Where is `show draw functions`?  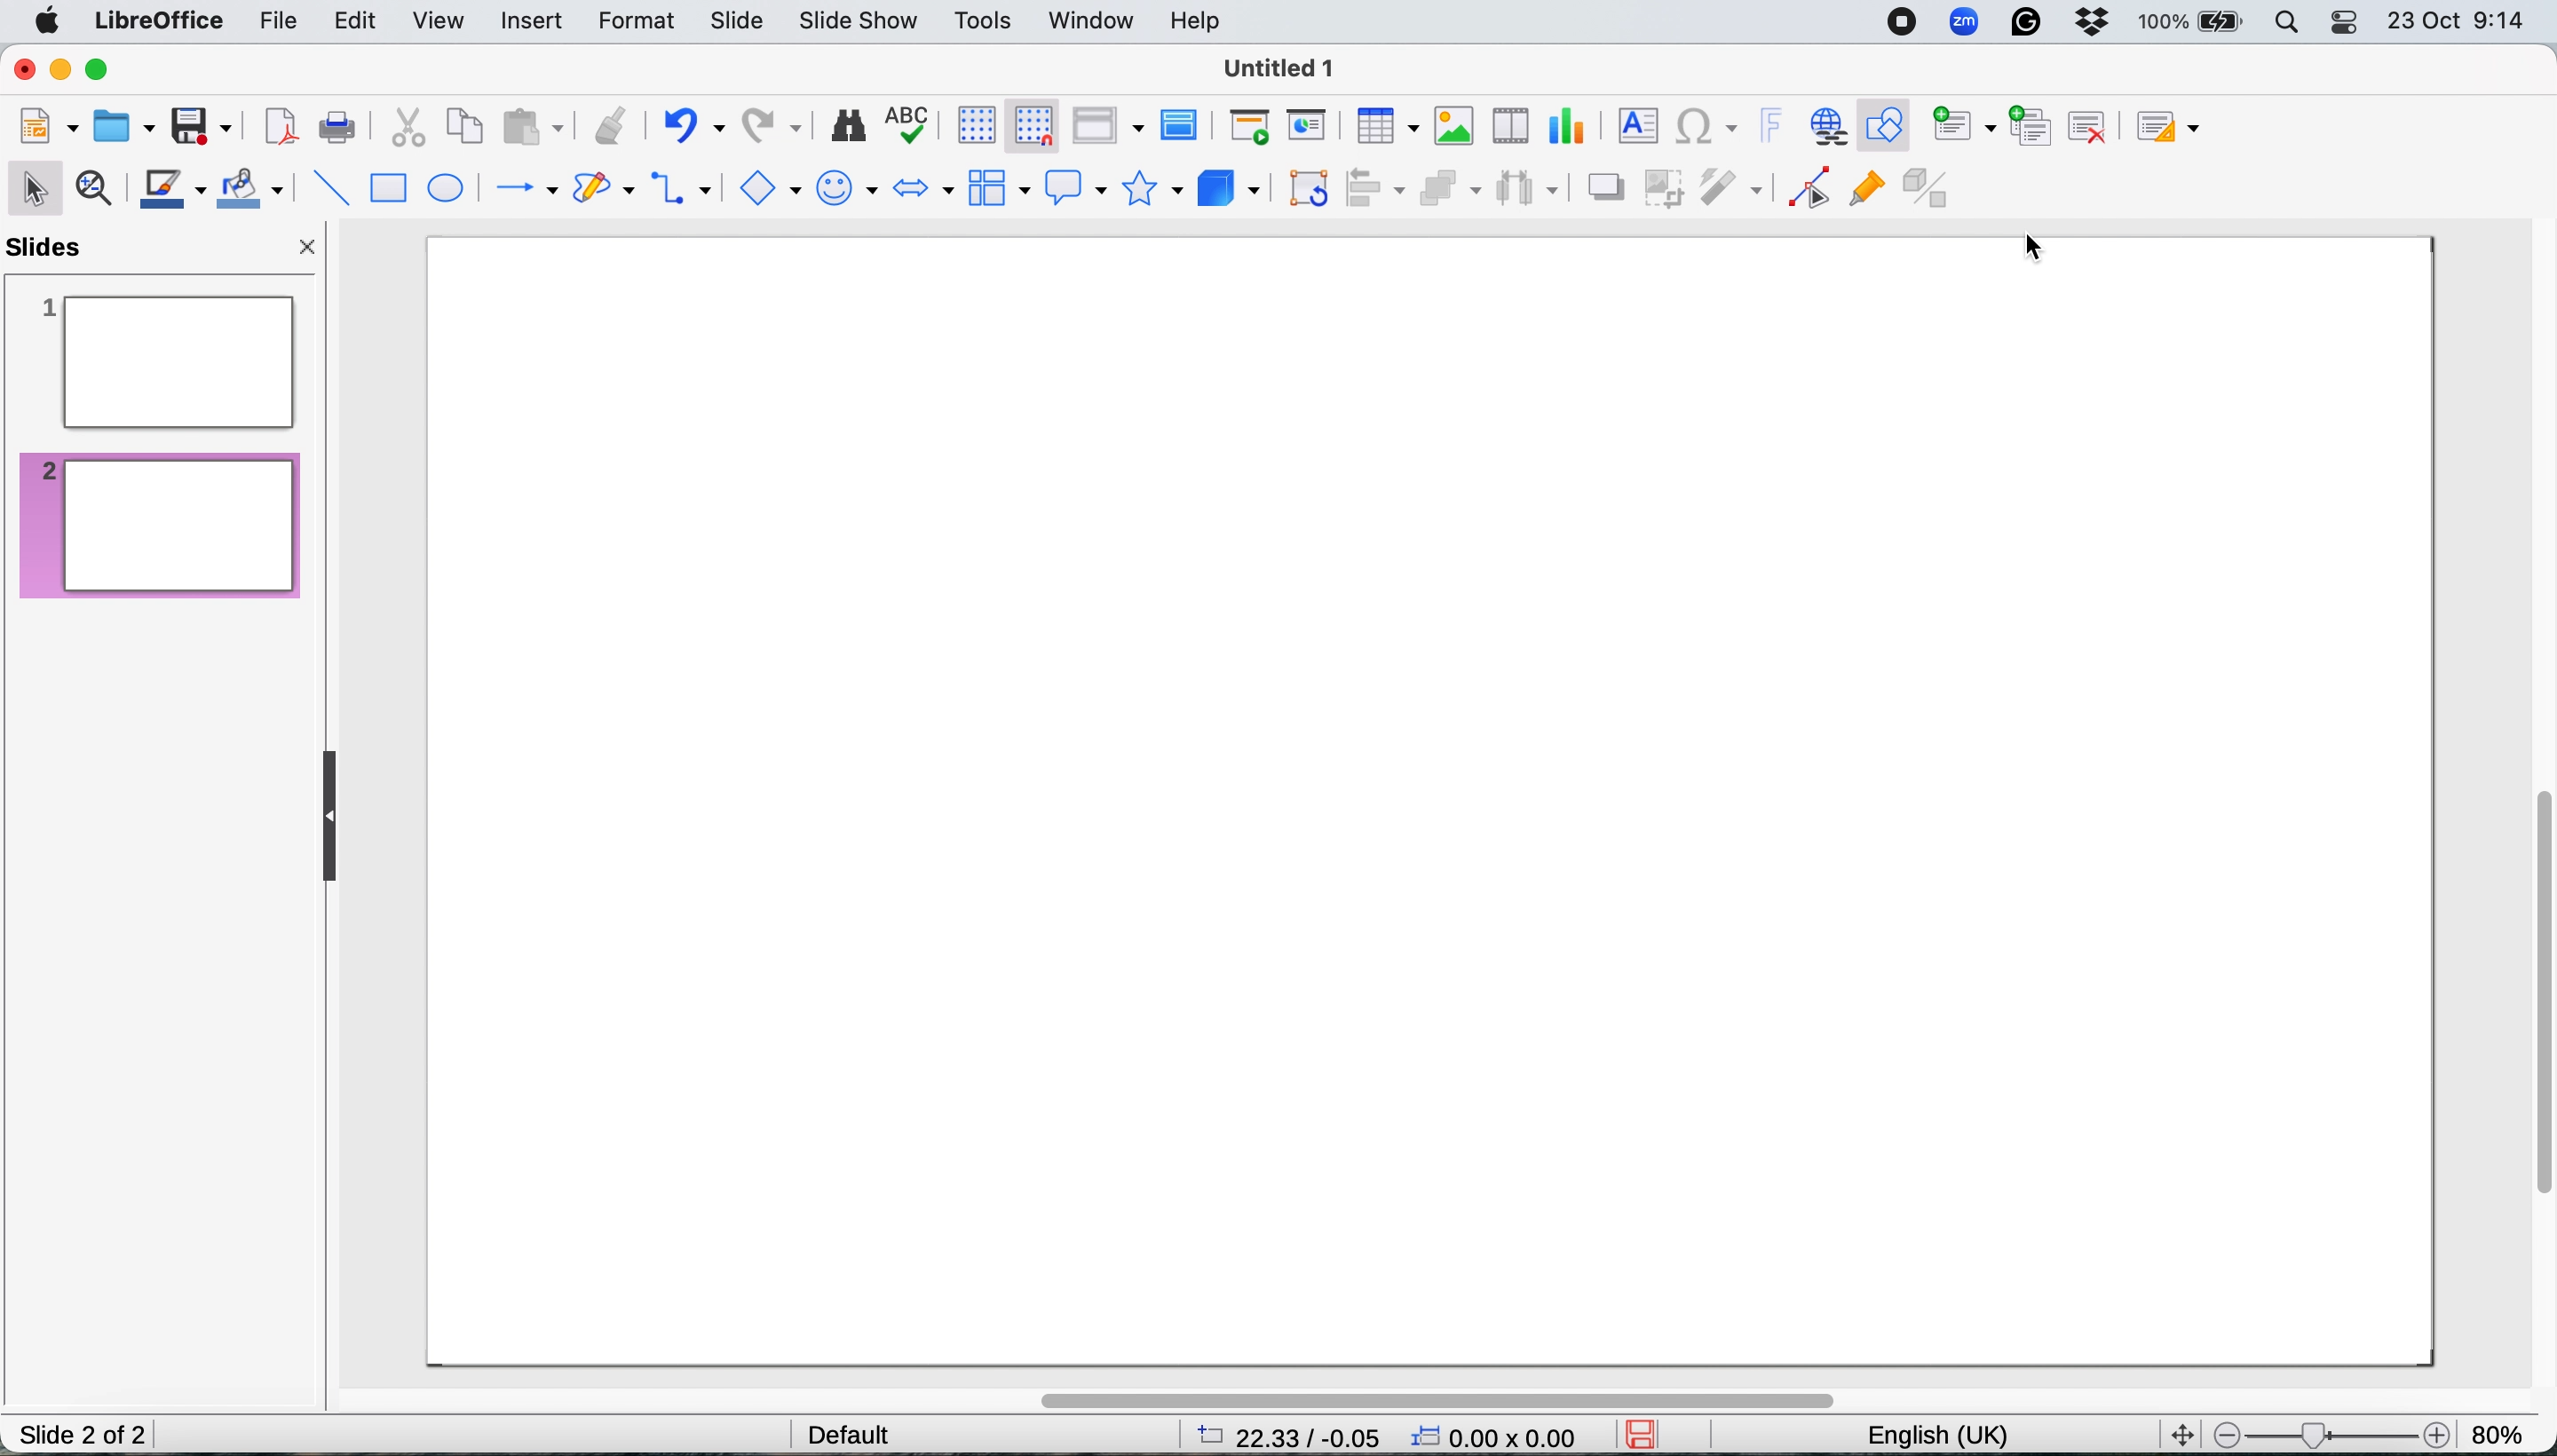
show draw functions is located at coordinates (1885, 122).